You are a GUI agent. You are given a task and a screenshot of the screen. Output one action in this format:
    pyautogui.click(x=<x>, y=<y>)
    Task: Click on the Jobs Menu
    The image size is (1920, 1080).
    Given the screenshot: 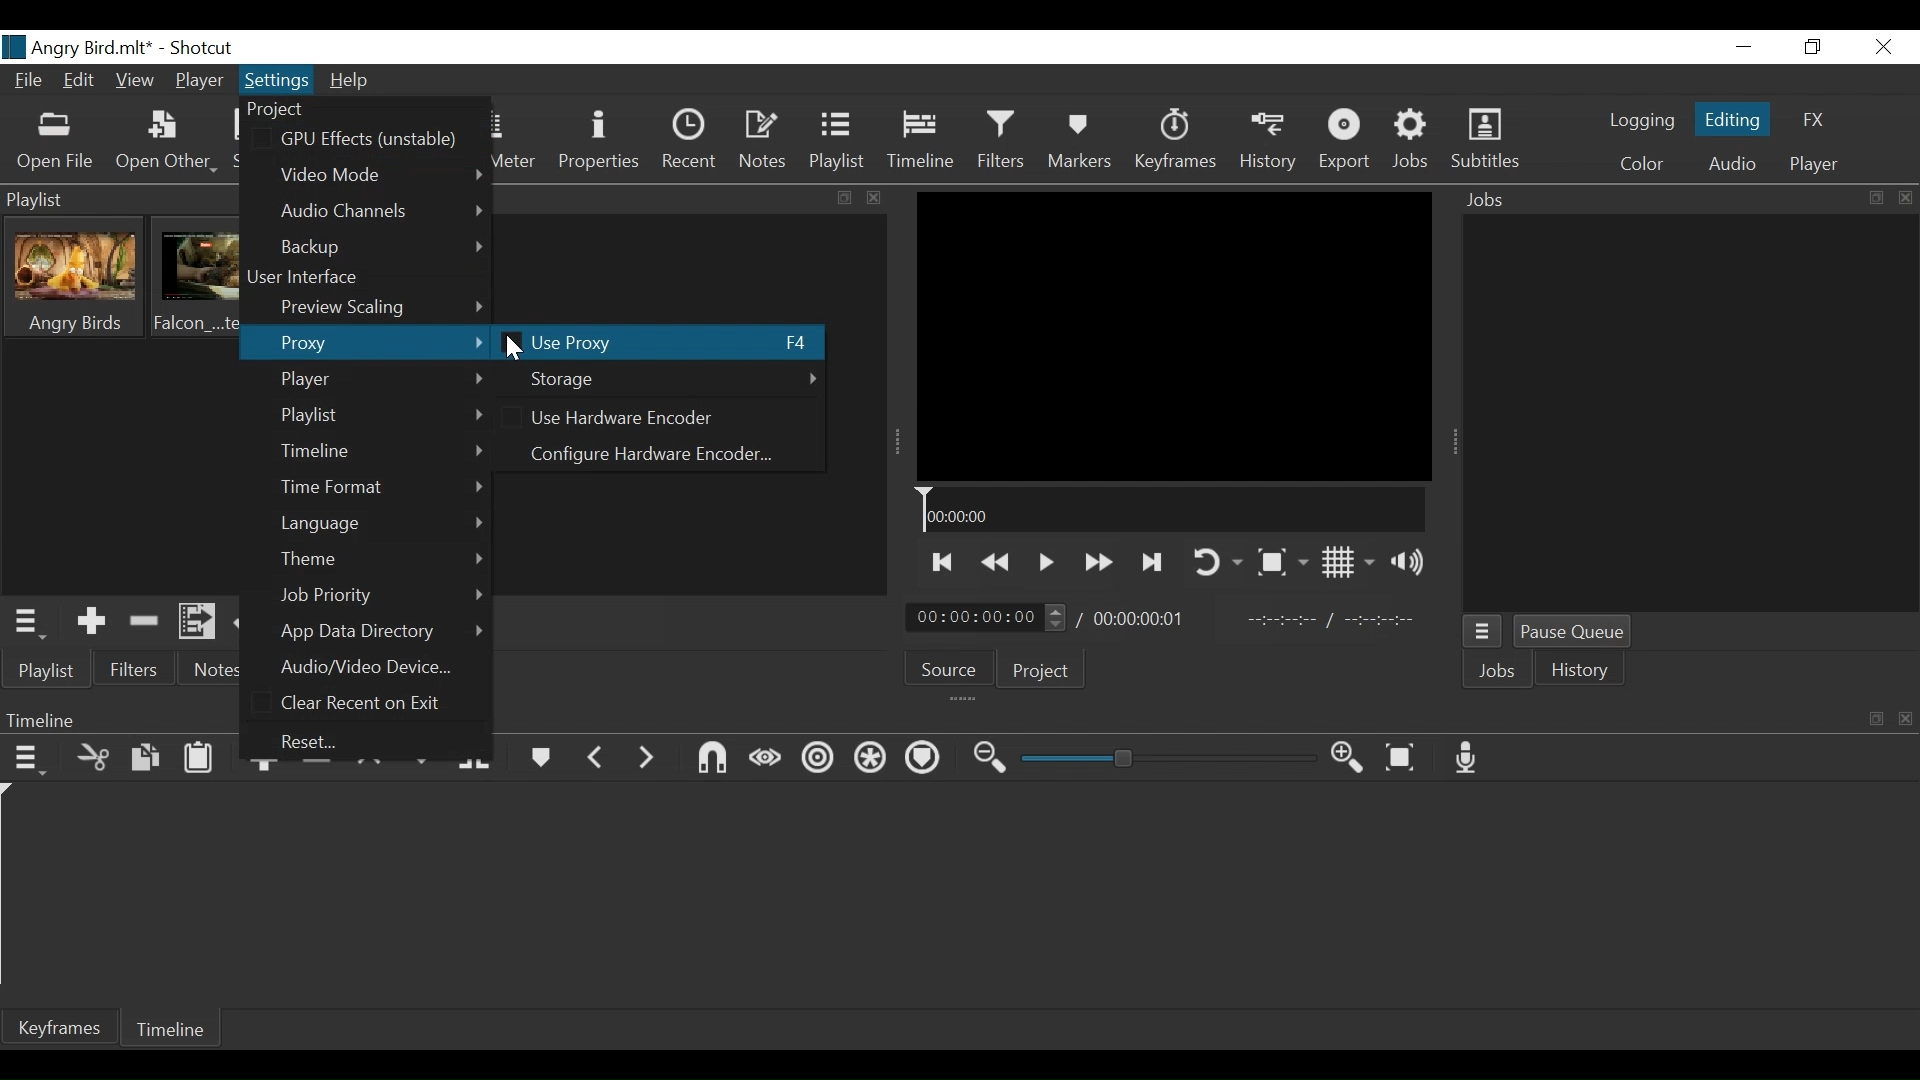 What is the action you would take?
    pyautogui.click(x=1481, y=632)
    